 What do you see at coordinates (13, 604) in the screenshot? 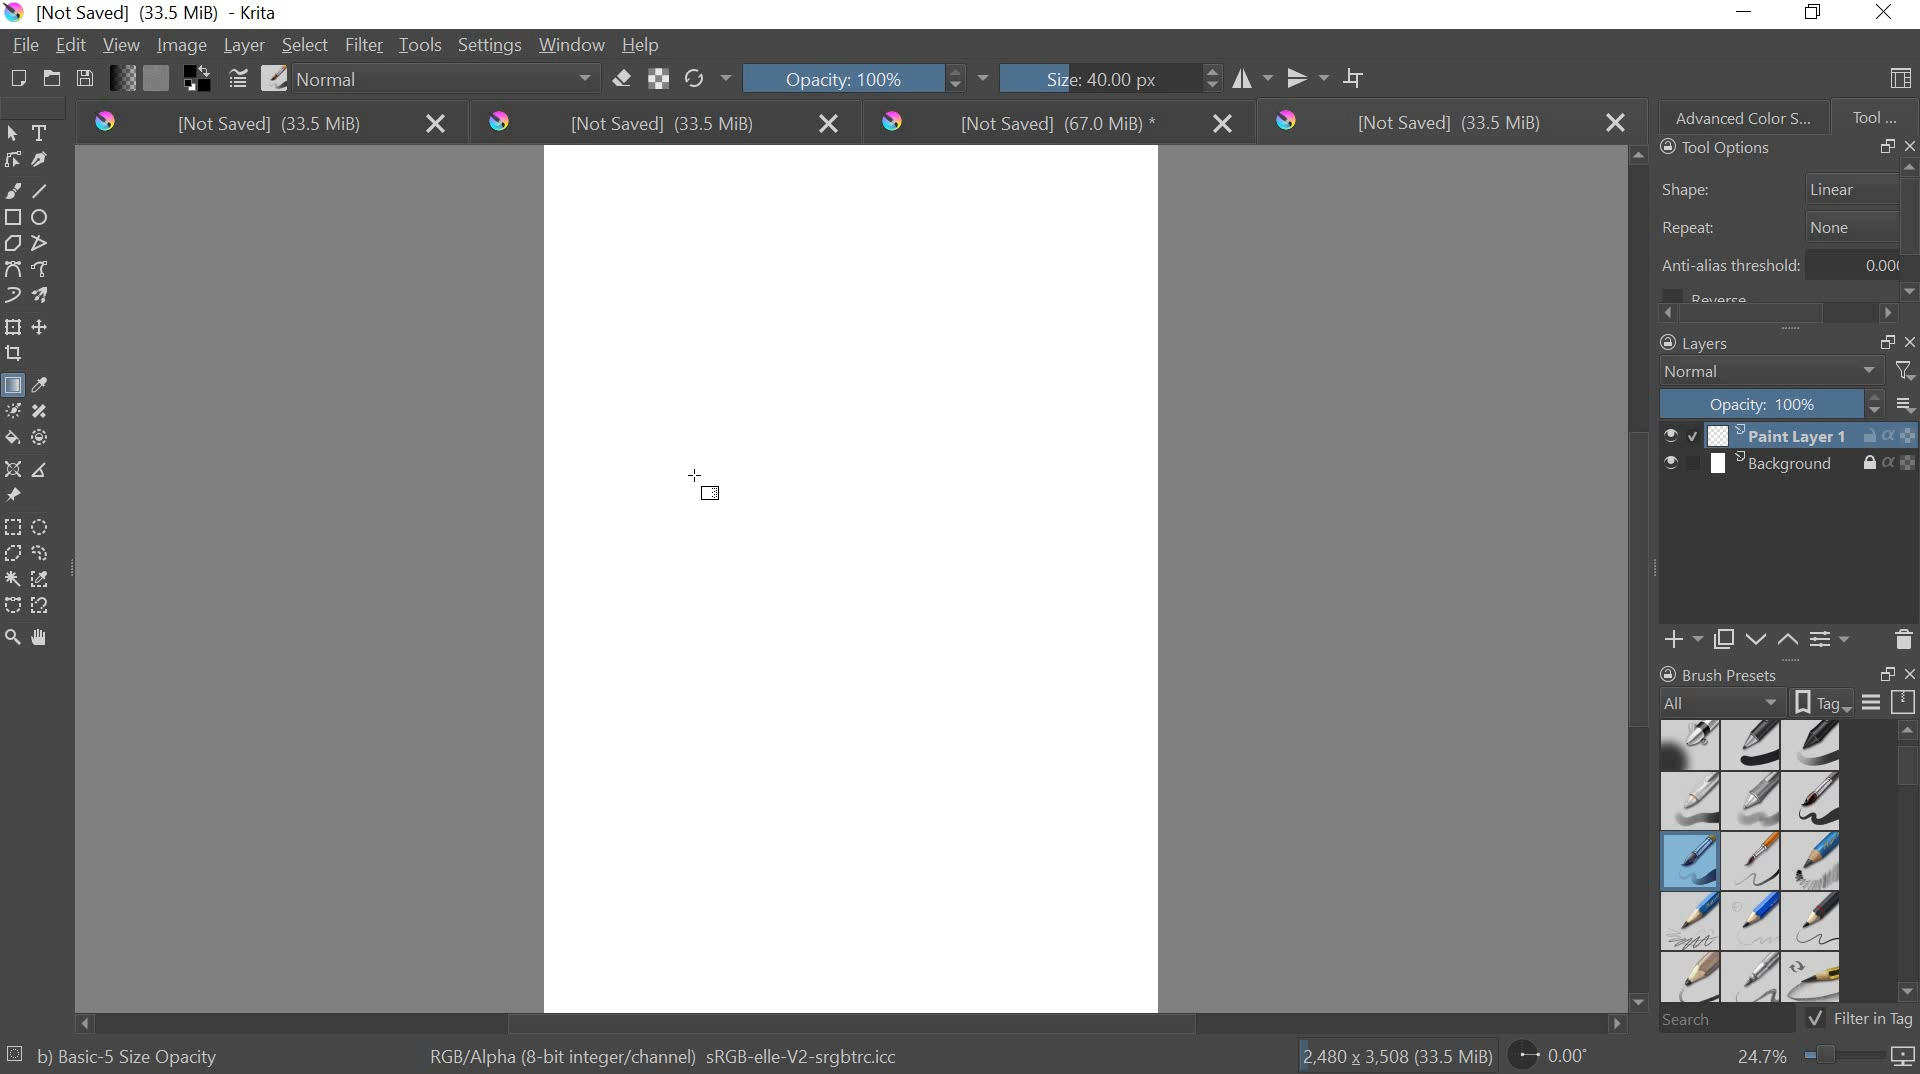
I see `bezier curve` at bounding box center [13, 604].